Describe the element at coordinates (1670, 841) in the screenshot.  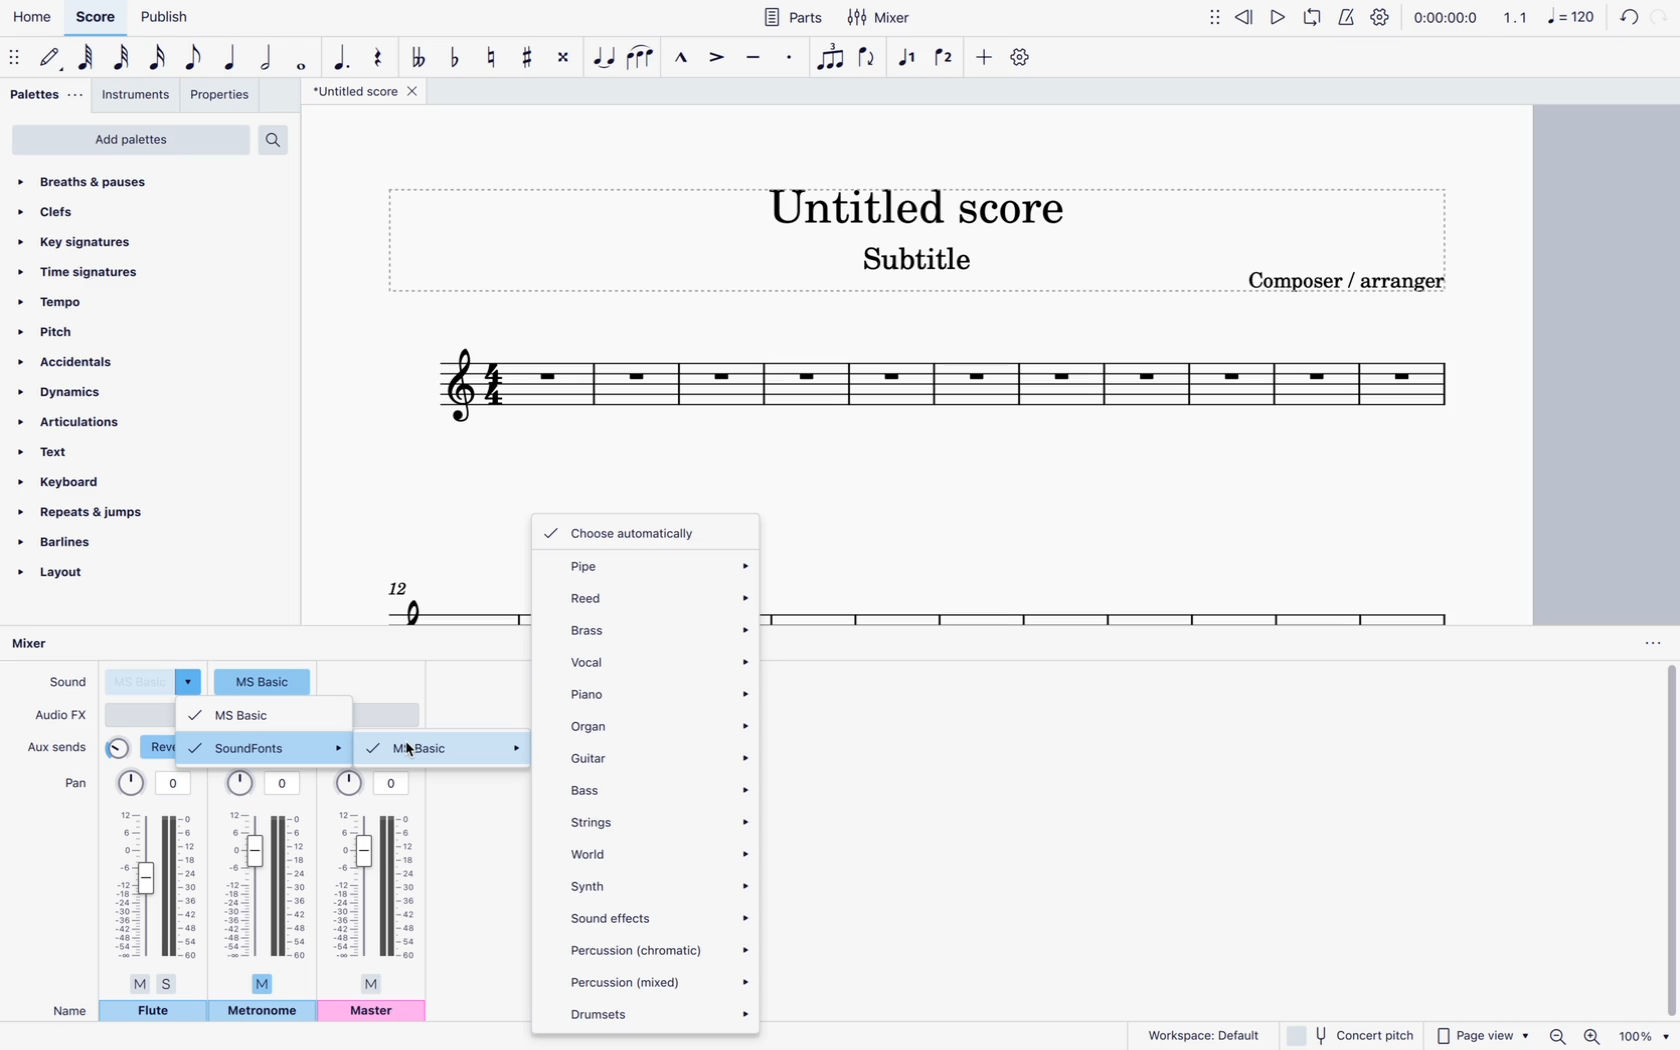
I see `vertical scrollbar` at that location.